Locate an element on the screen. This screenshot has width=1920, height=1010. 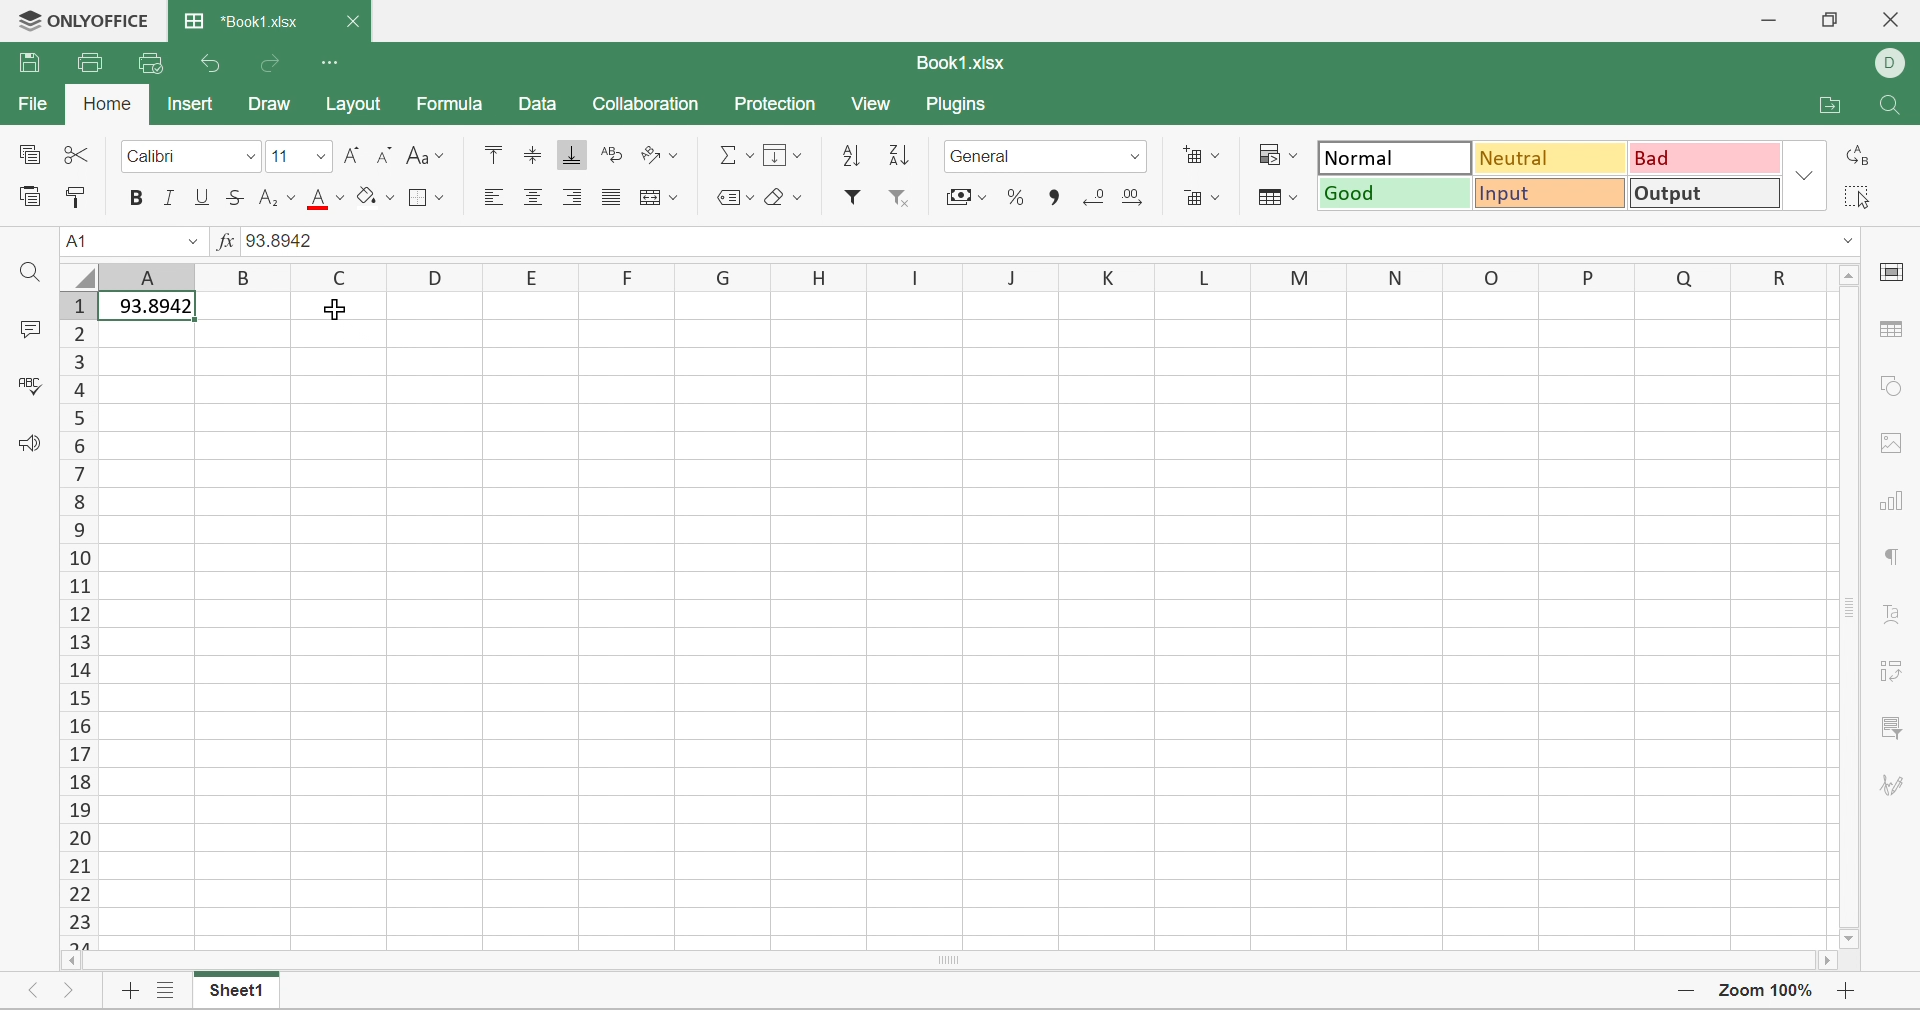
*Book1.xlsx is located at coordinates (239, 22).